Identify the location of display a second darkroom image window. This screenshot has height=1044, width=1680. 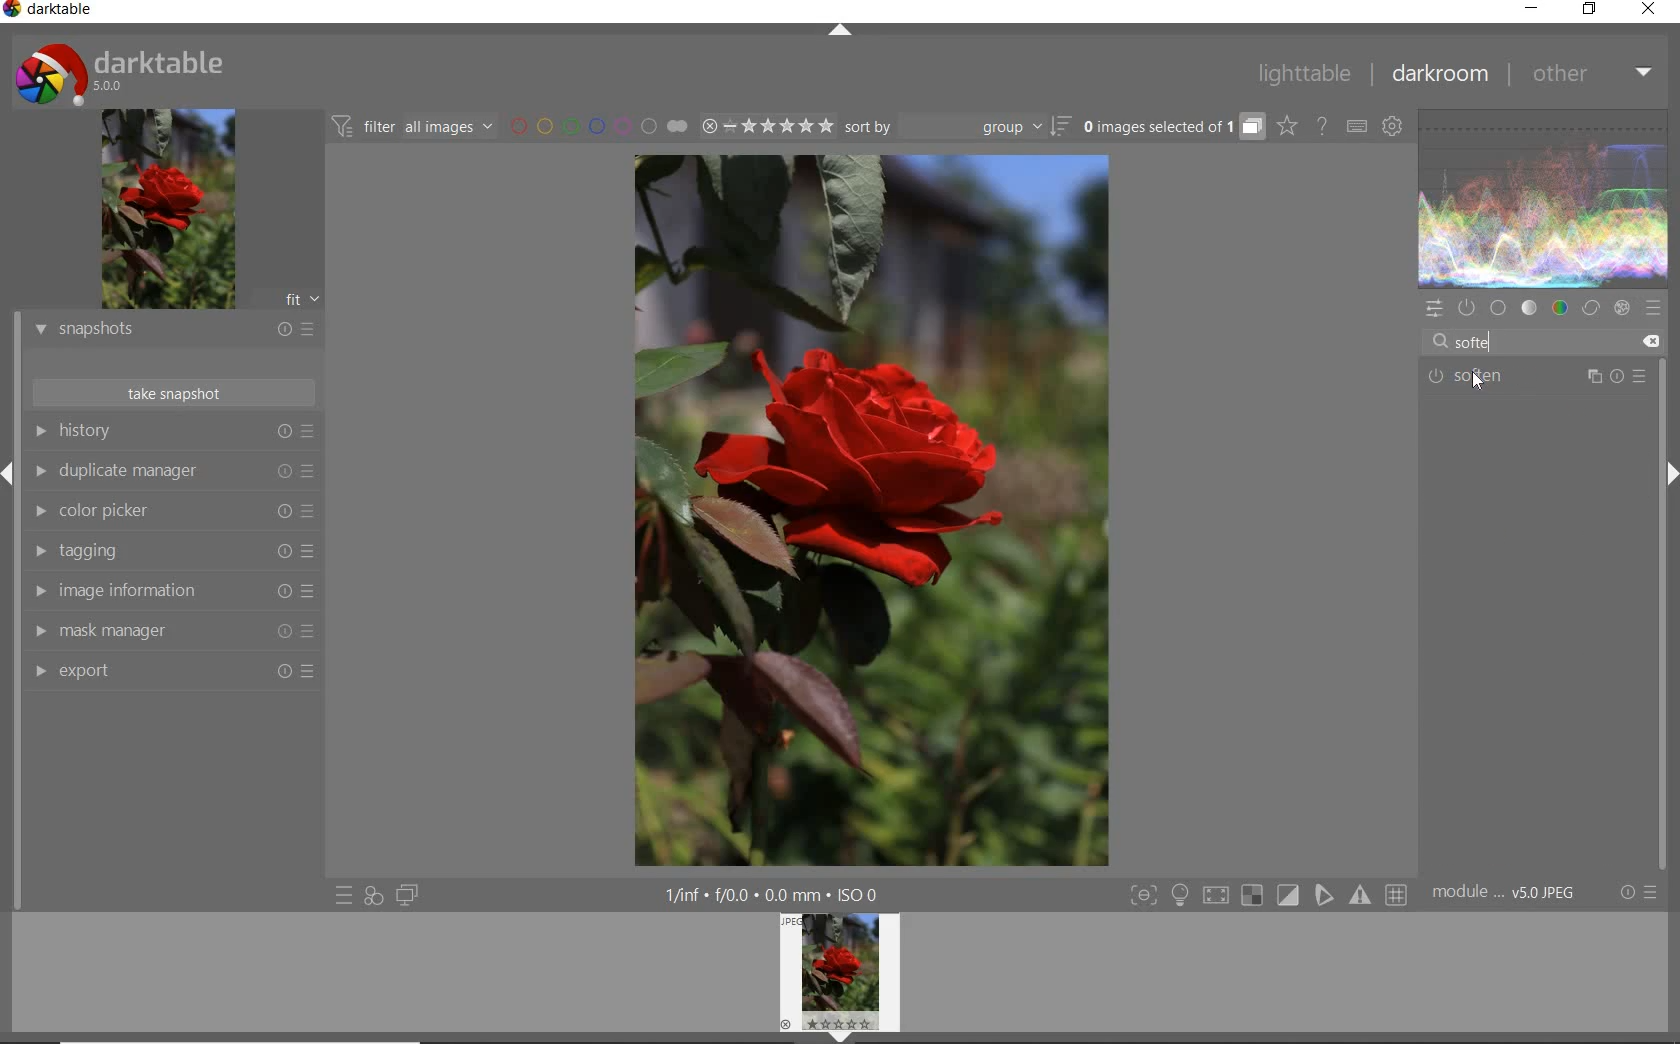
(407, 896).